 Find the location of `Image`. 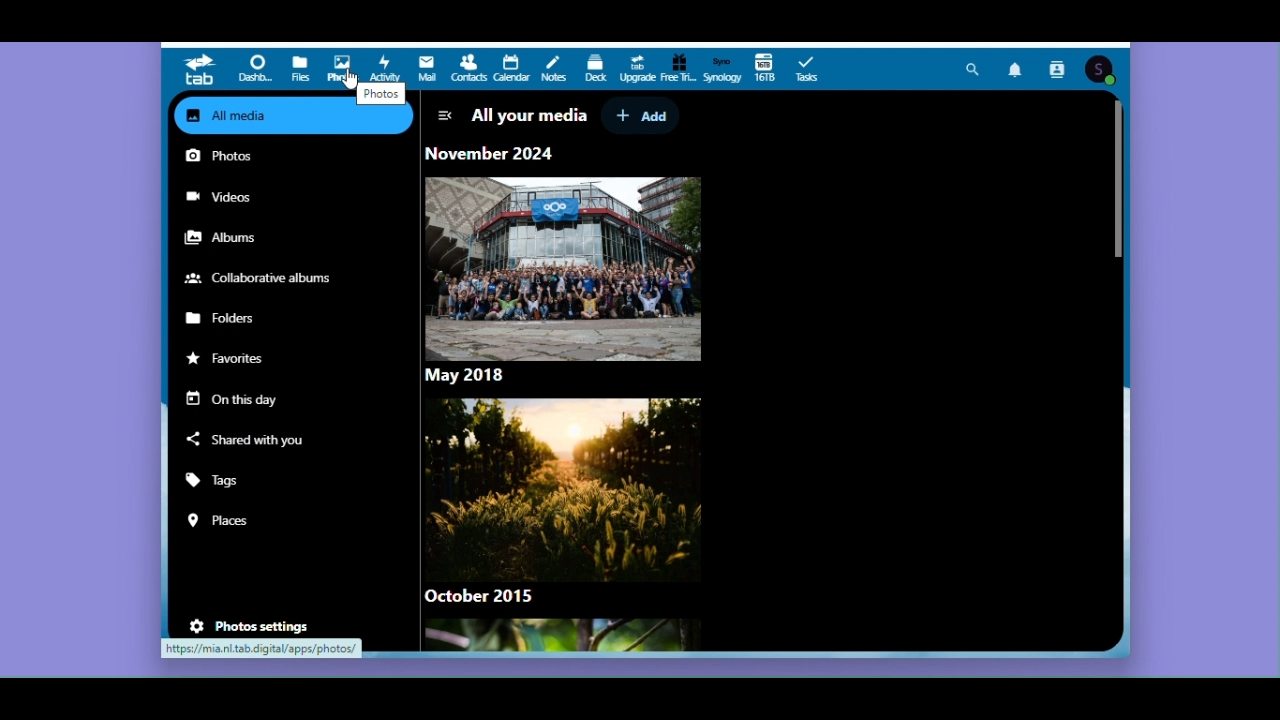

Image is located at coordinates (557, 485).